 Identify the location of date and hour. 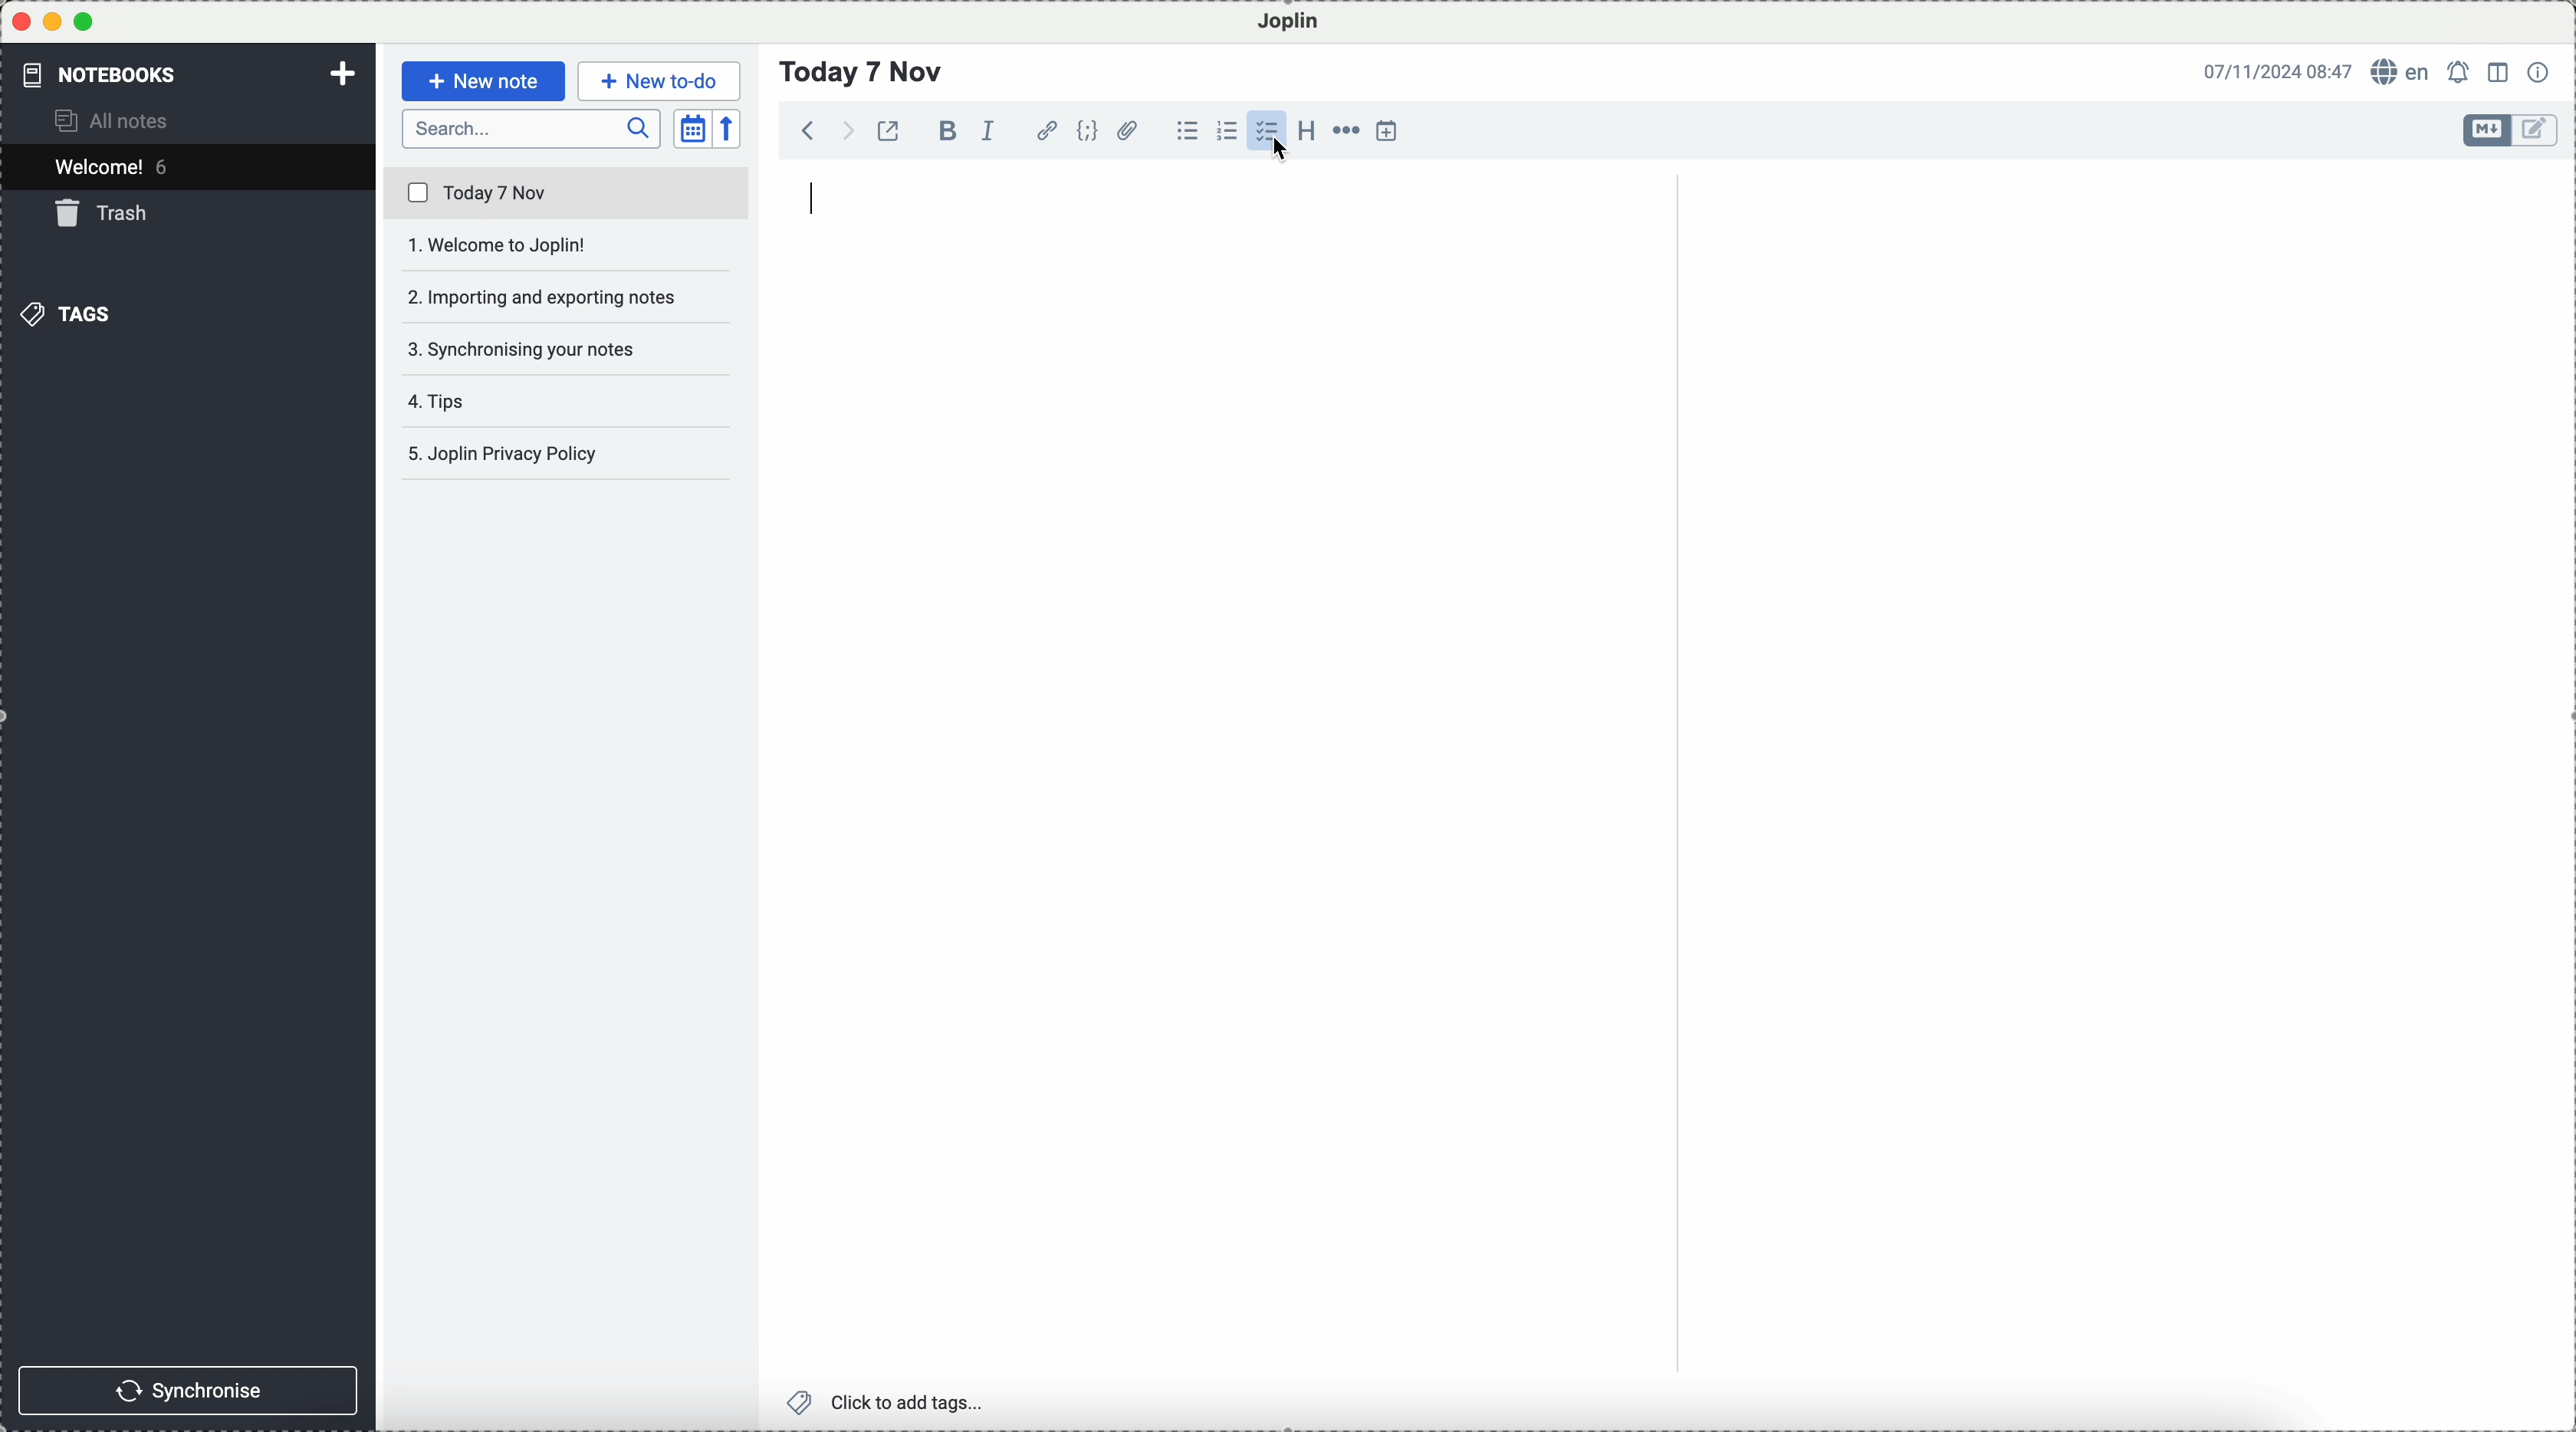
(2278, 70).